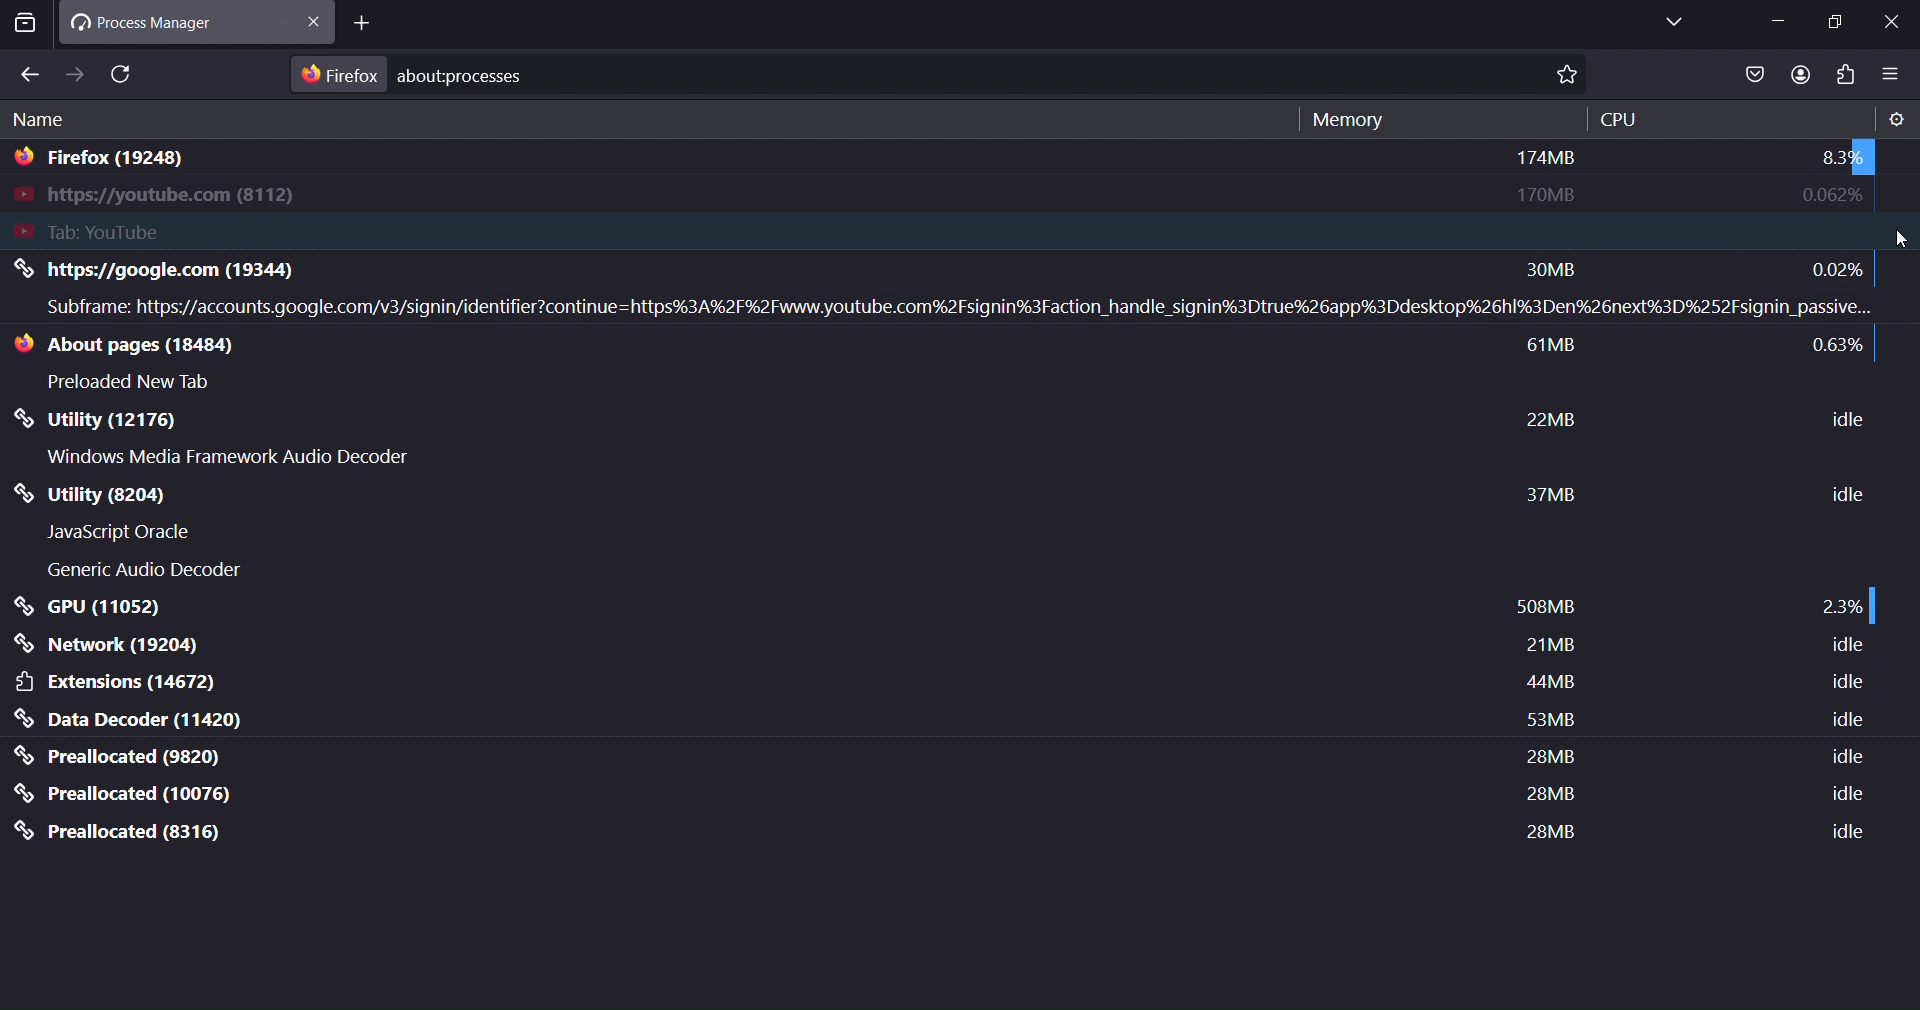 This screenshot has height=1010, width=1920. What do you see at coordinates (1891, 76) in the screenshot?
I see `menu` at bounding box center [1891, 76].